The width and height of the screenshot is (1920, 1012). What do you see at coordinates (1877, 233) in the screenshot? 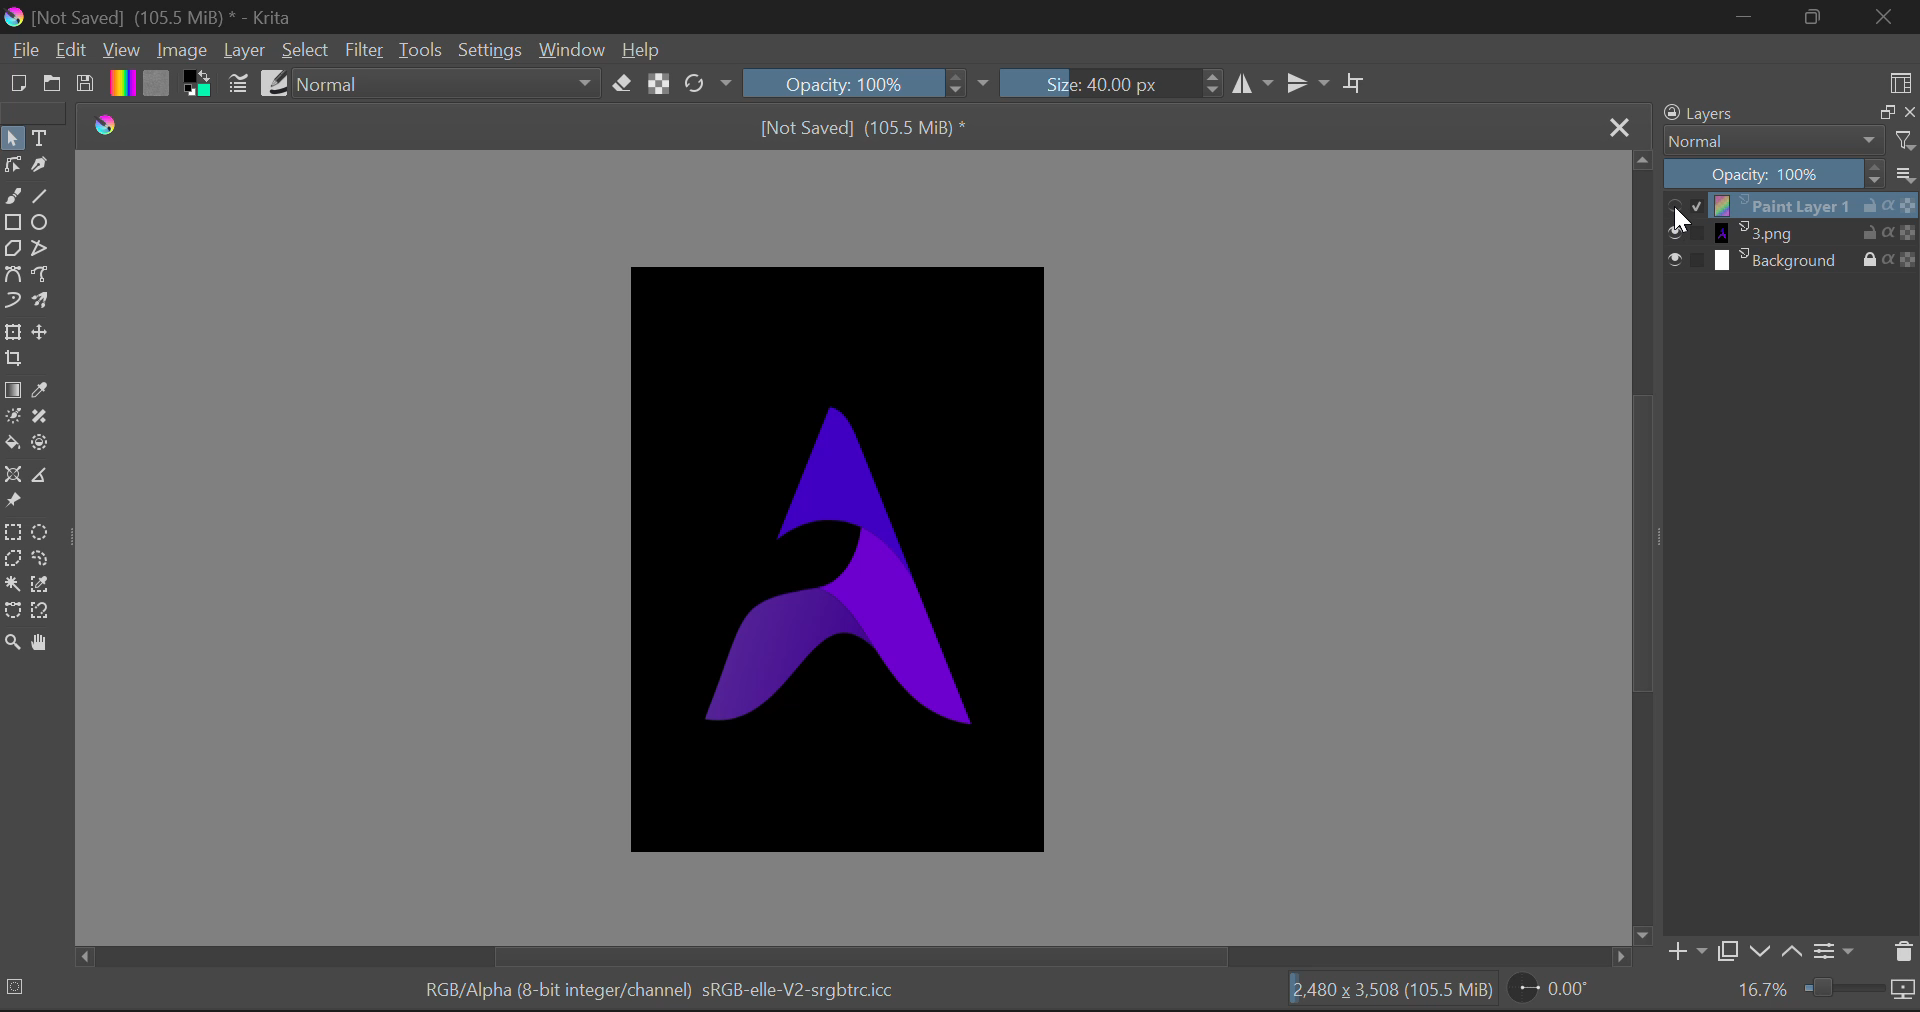
I see `lock layer` at bounding box center [1877, 233].